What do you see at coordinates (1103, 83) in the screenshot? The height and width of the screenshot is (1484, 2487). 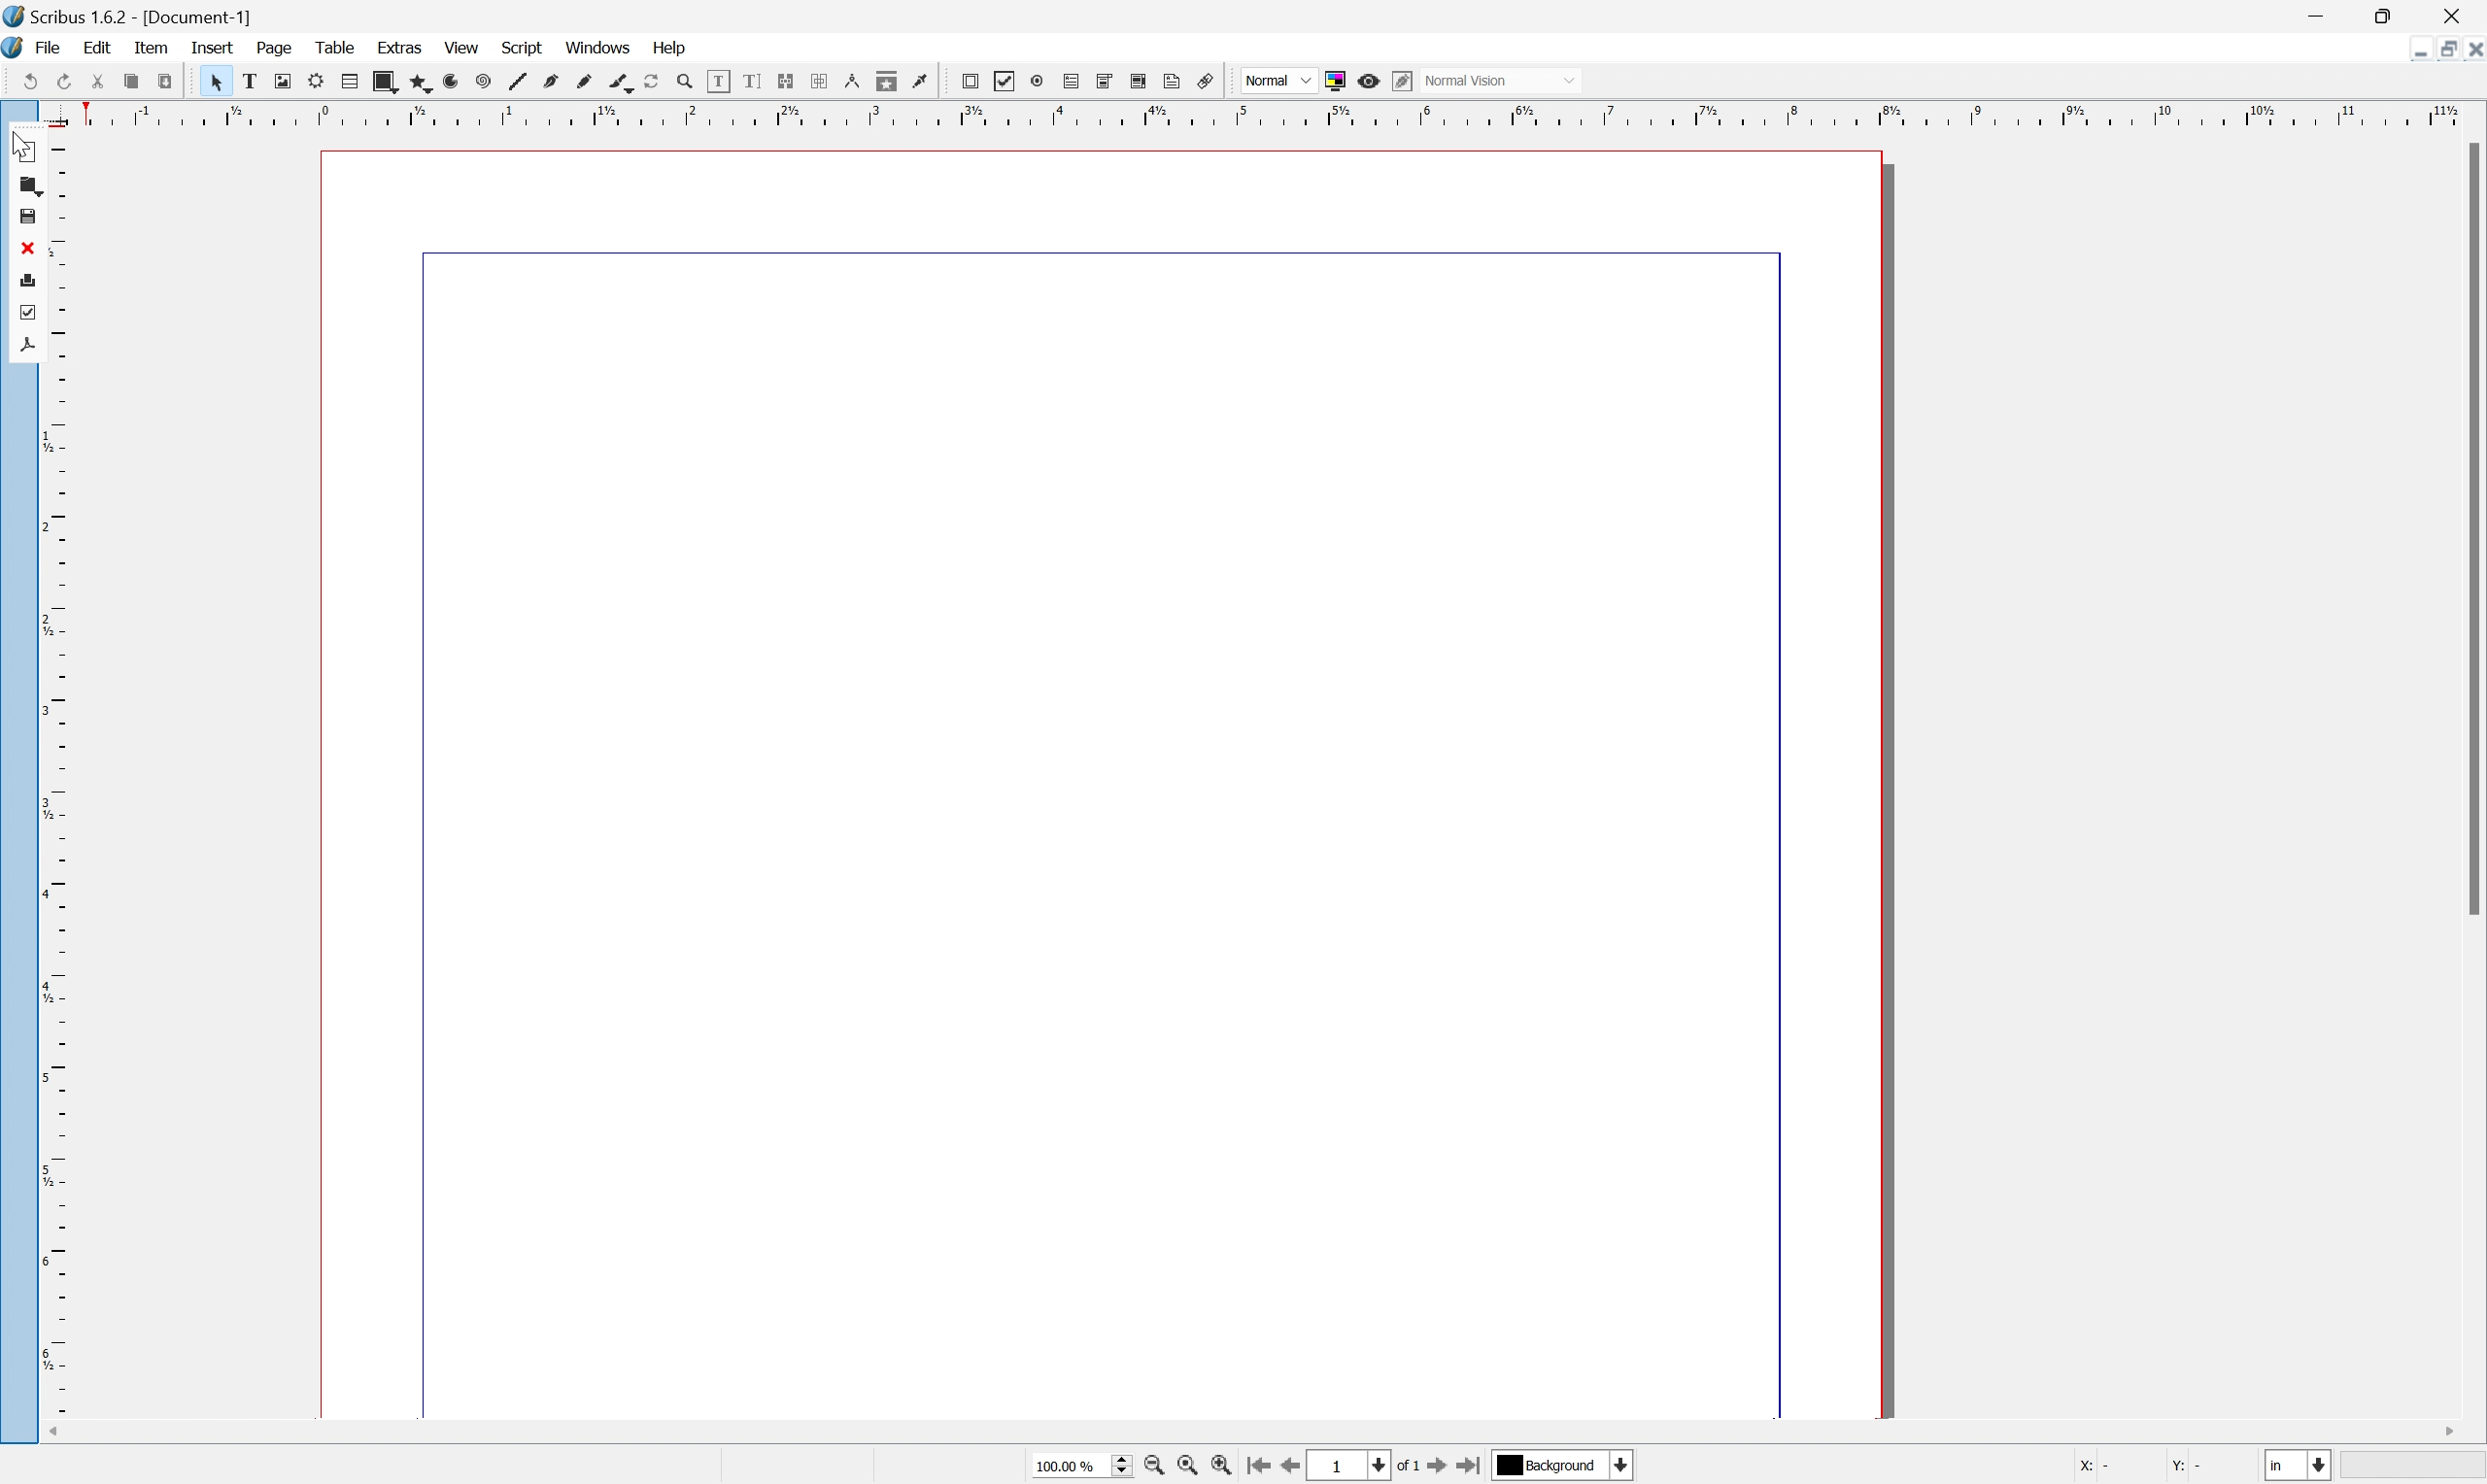 I see `measurements` at bounding box center [1103, 83].